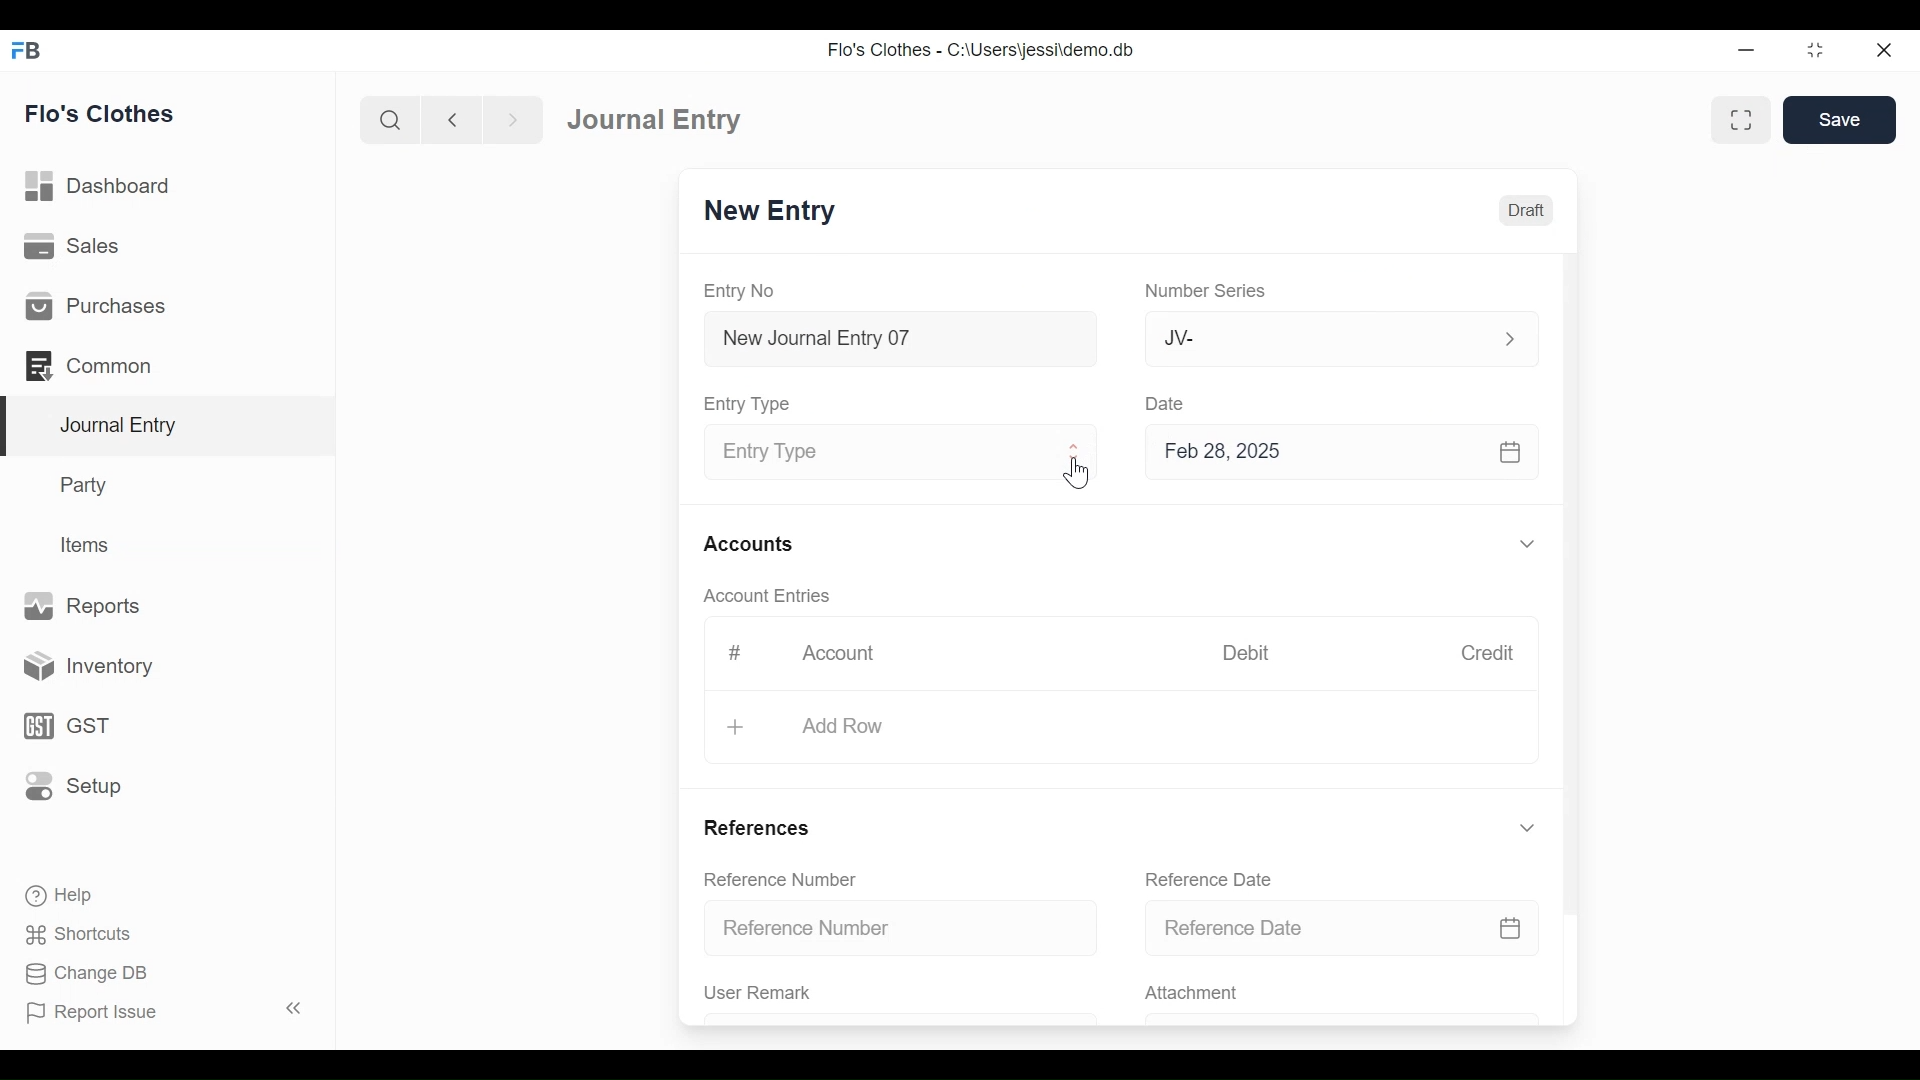 The width and height of the screenshot is (1920, 1080). I want to click on Save, so click(1840, 119).